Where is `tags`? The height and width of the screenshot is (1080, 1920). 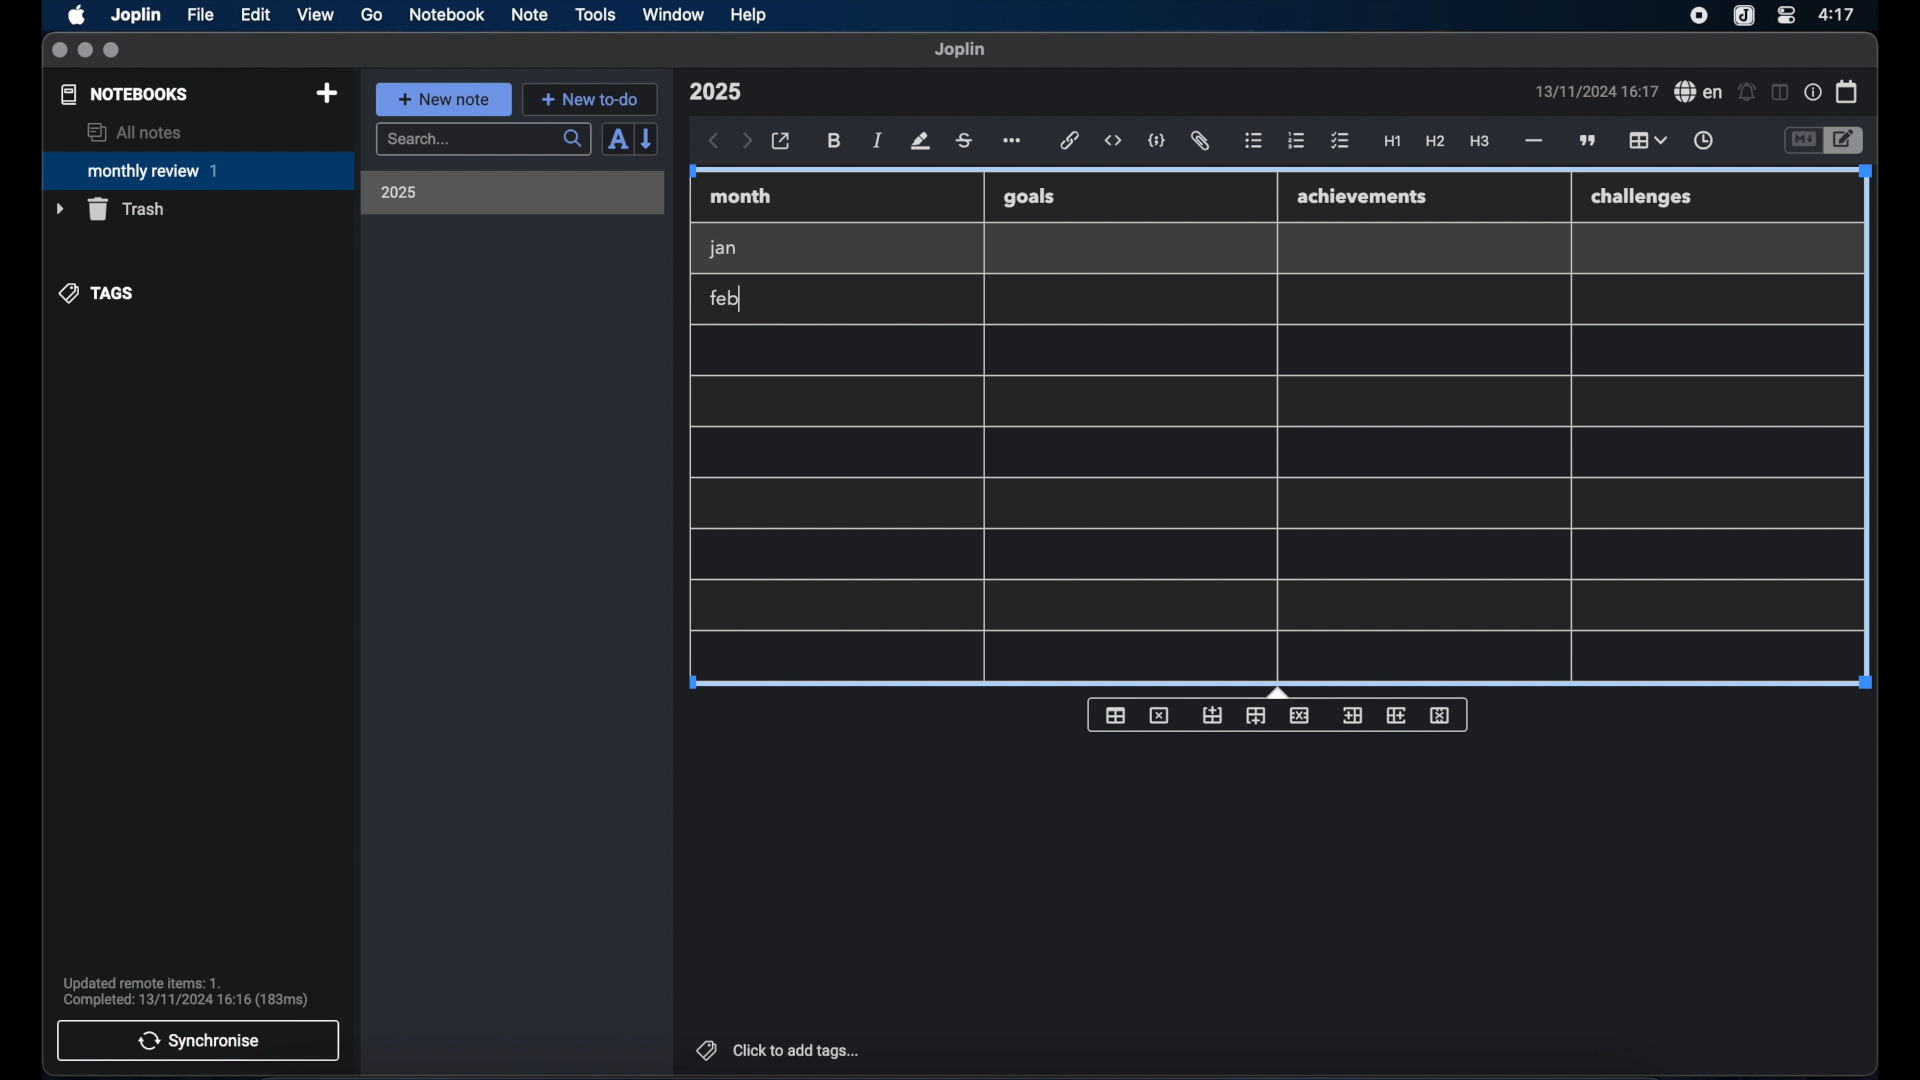
tags is located at coordinates (98, 293).